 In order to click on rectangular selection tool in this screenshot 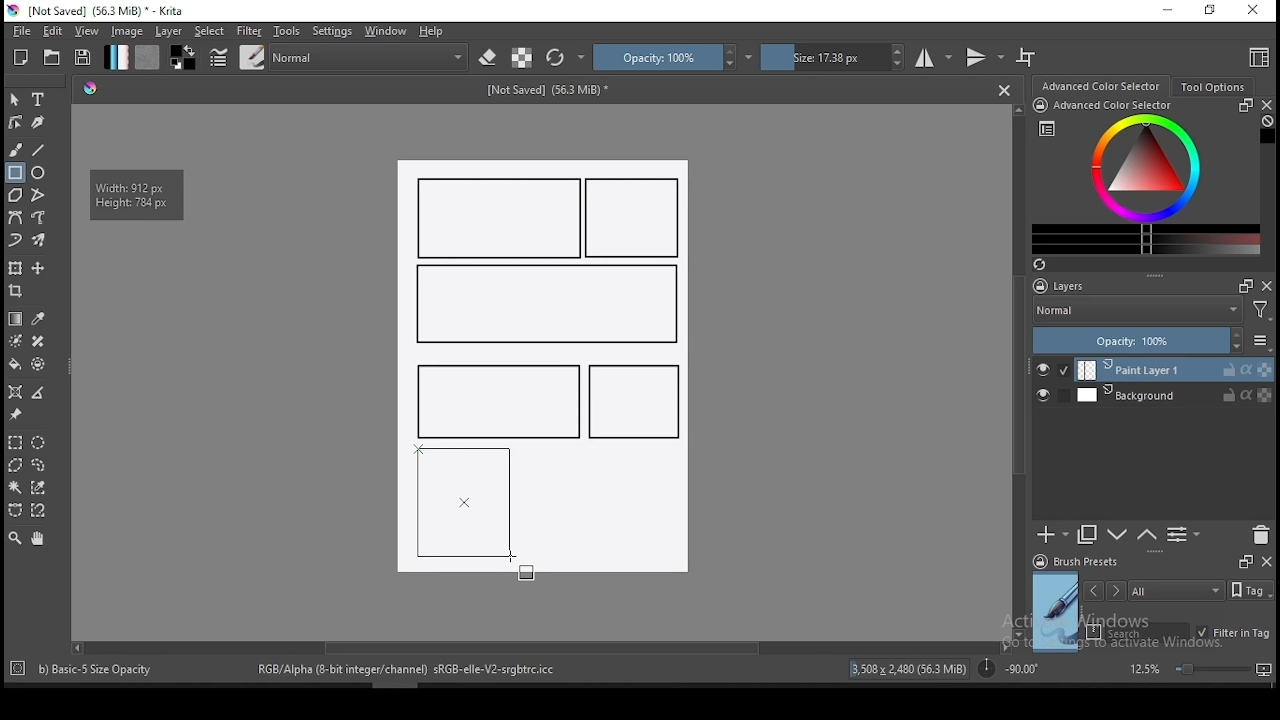, I will do `click(14, 442)`.